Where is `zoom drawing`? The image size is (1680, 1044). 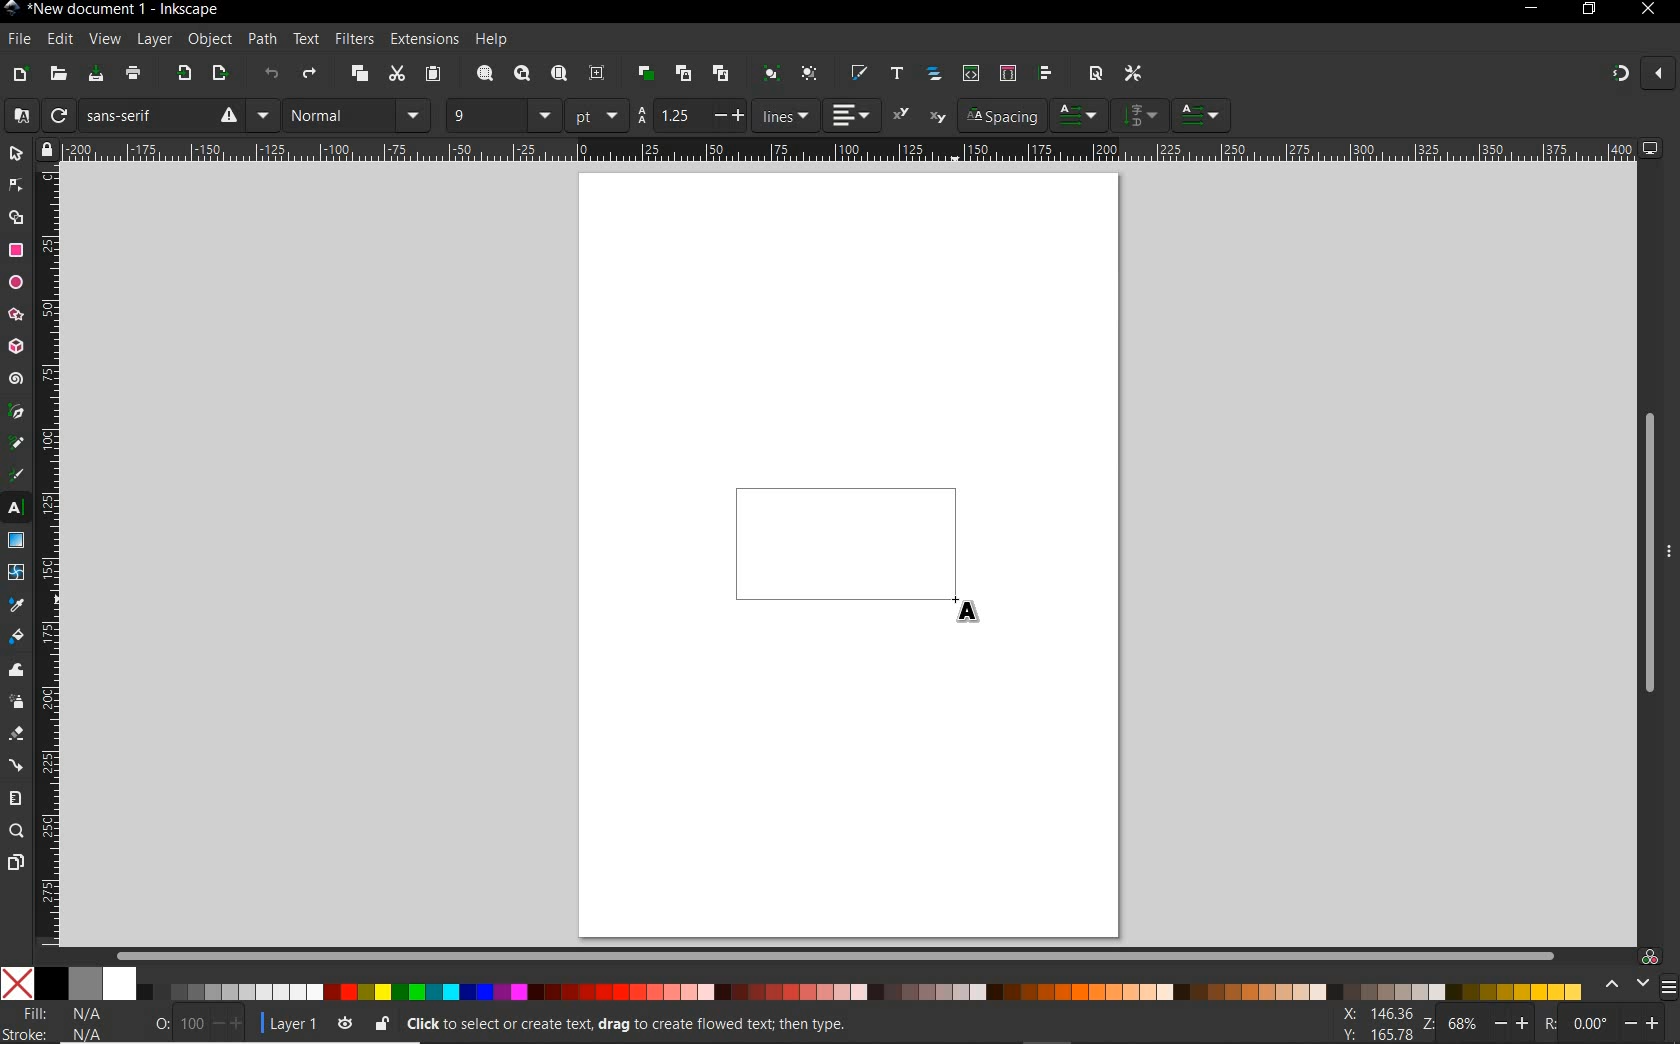 zoom drawing is located at coordinates (523, 75).